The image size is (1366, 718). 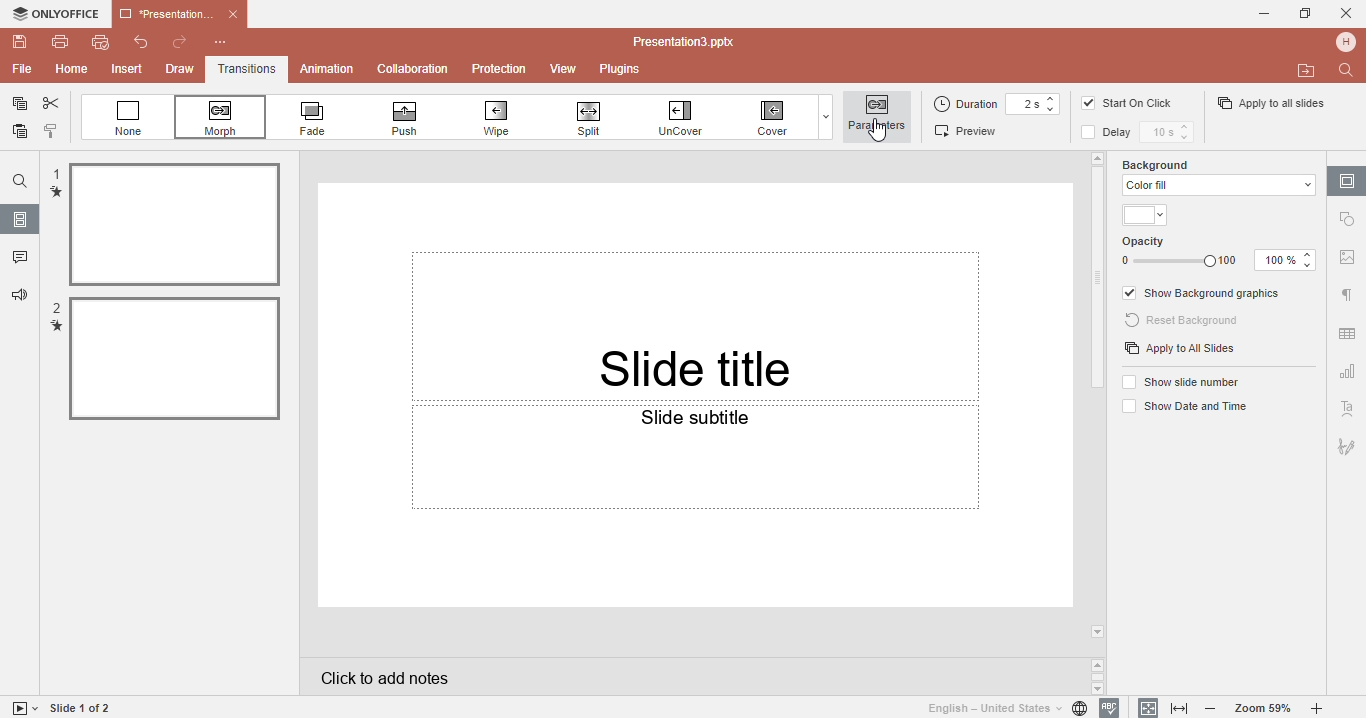 I want to click on Fade, so click(x=325, y=118).